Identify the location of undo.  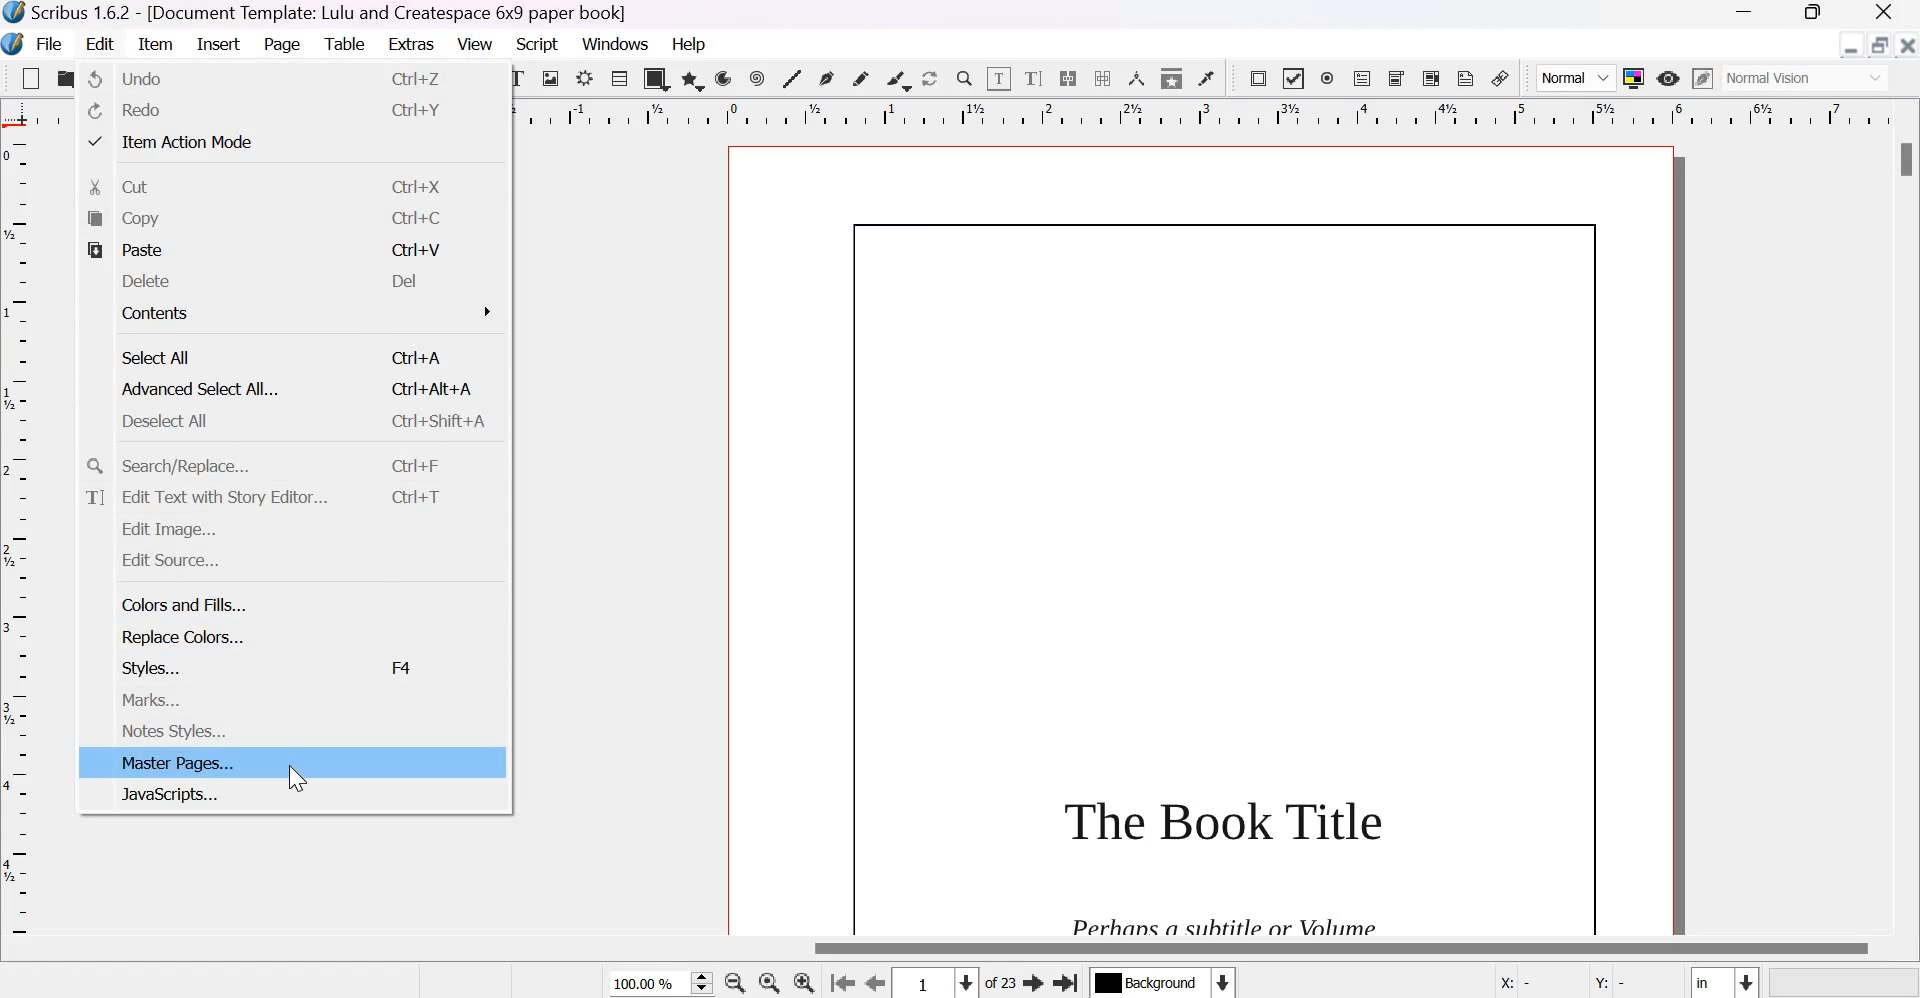
(291, 78).